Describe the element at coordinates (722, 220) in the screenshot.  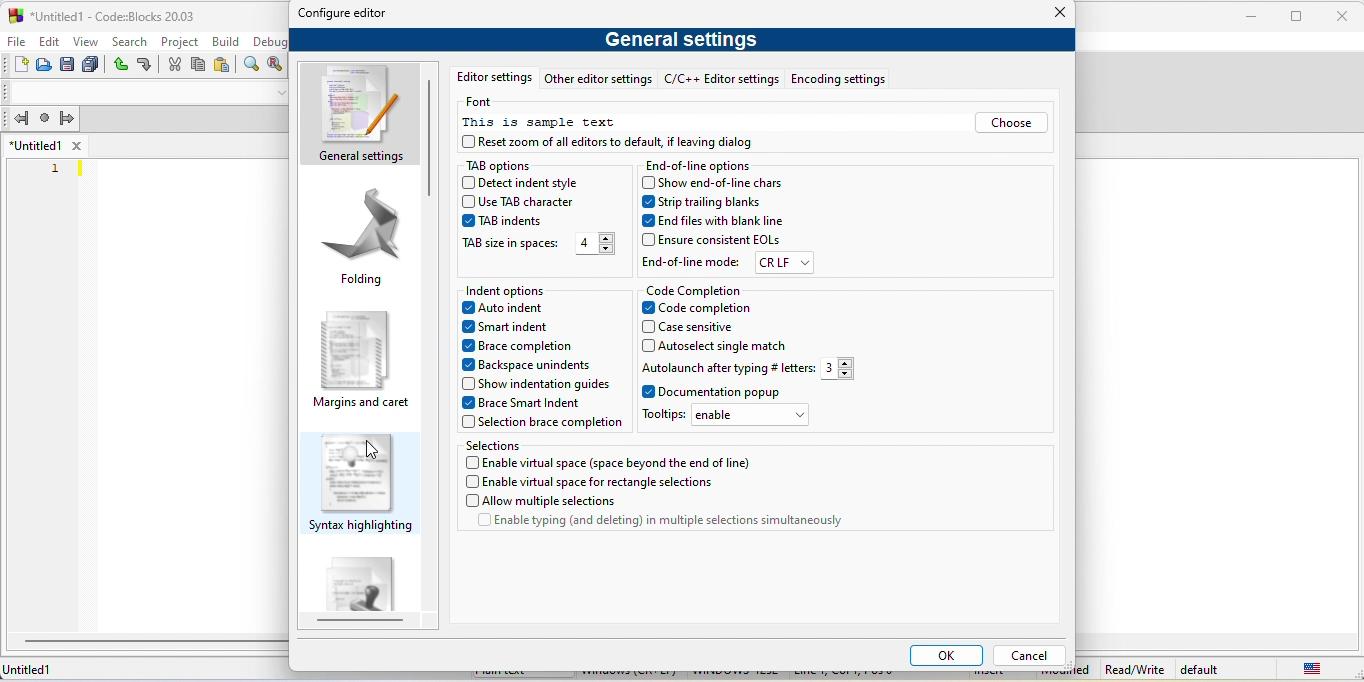
I see `end files with blank line` at that location.